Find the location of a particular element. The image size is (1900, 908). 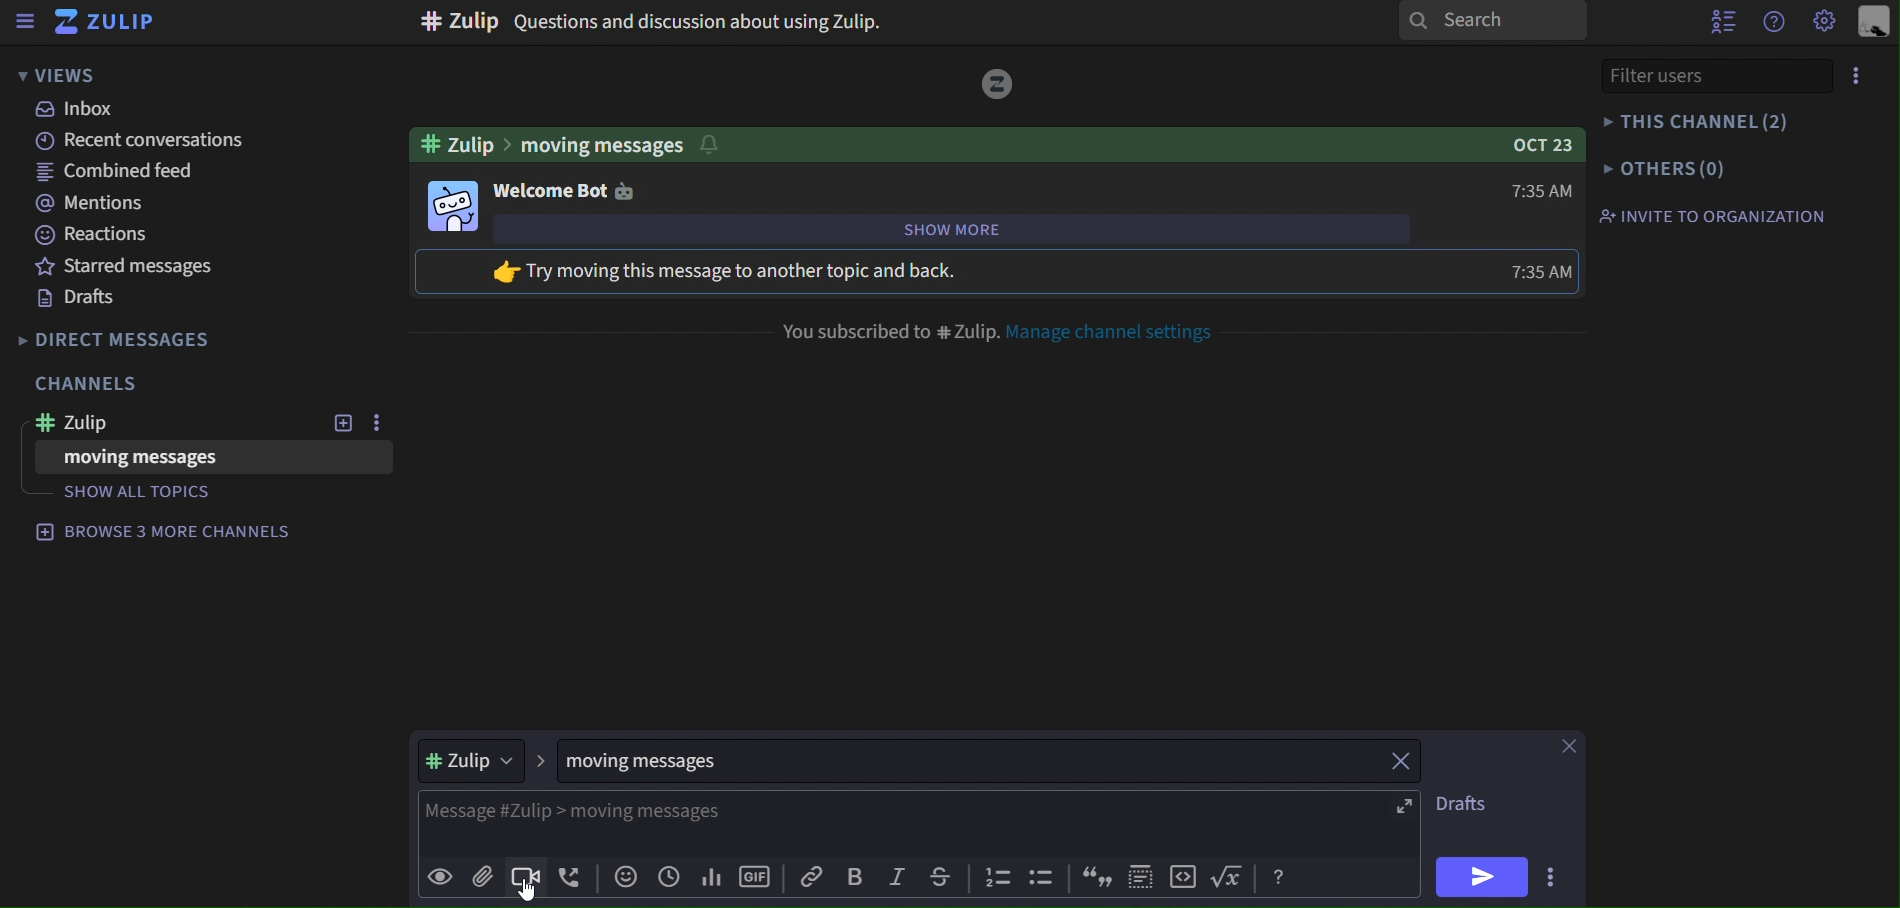

7:35 AM is located at coordinates (1533, 195).